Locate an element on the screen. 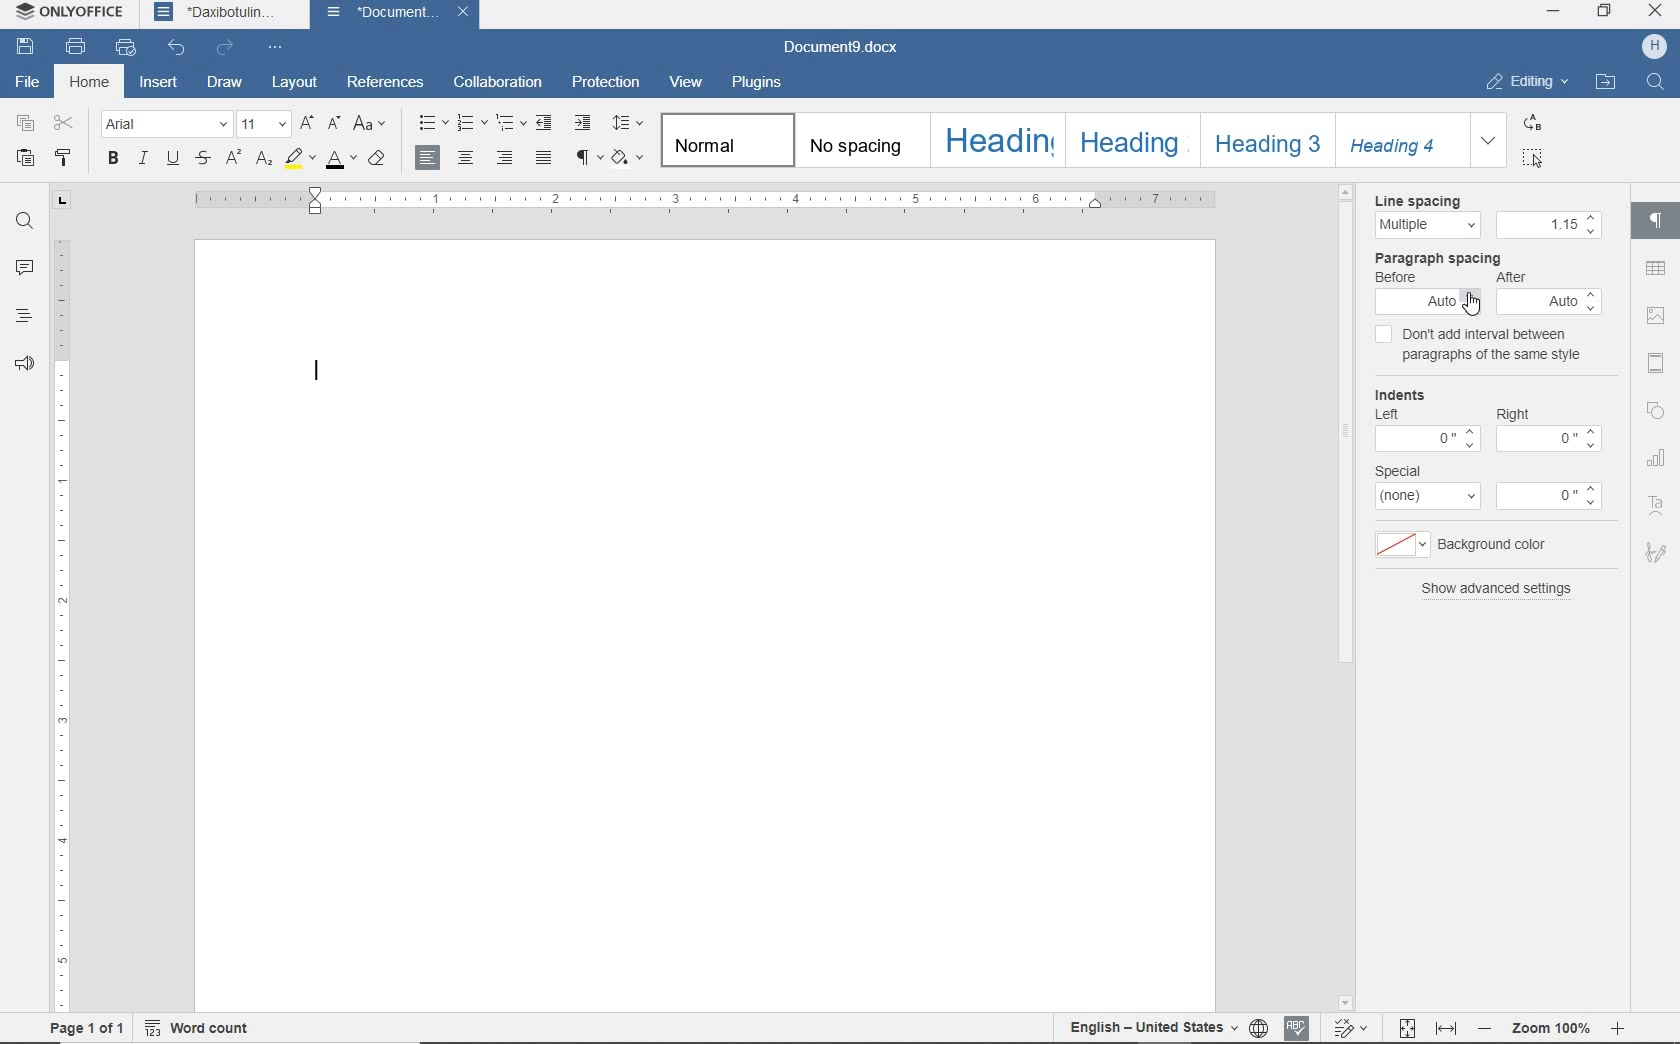 The image size is (1680, 1044). protection is located at coordinates (609, 83).